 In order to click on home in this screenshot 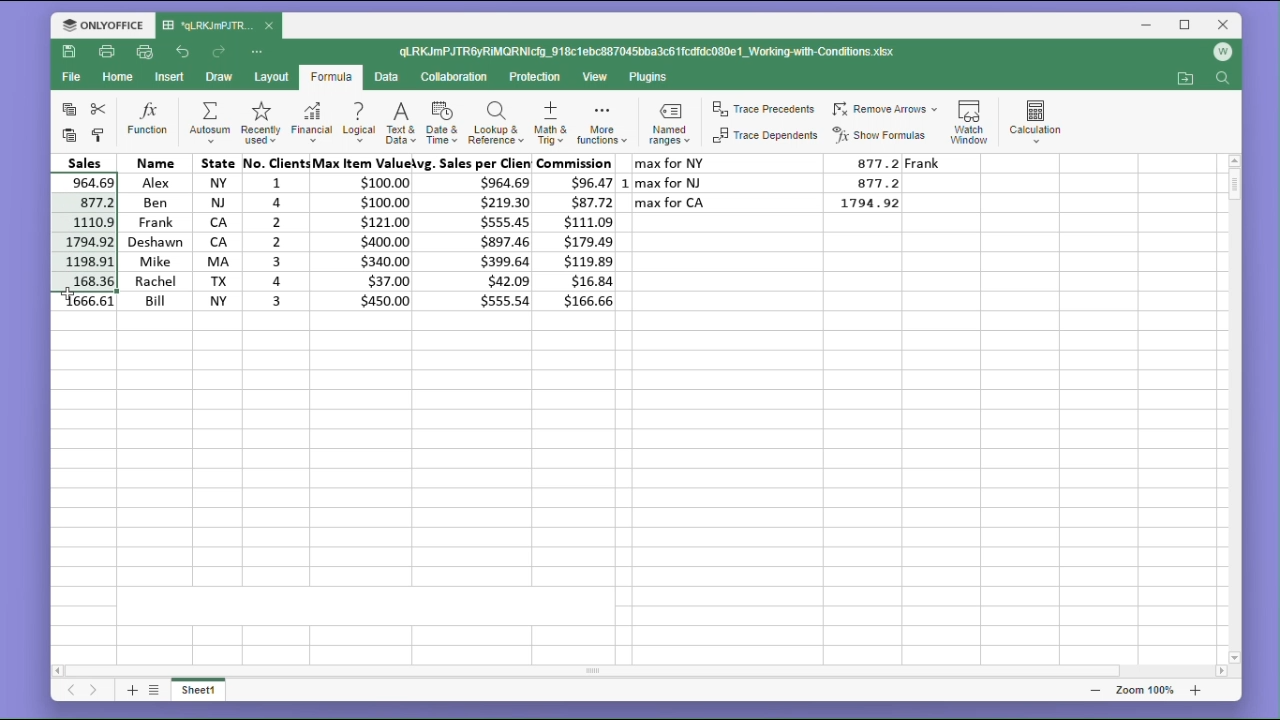, I will do `click(120, 82)`.